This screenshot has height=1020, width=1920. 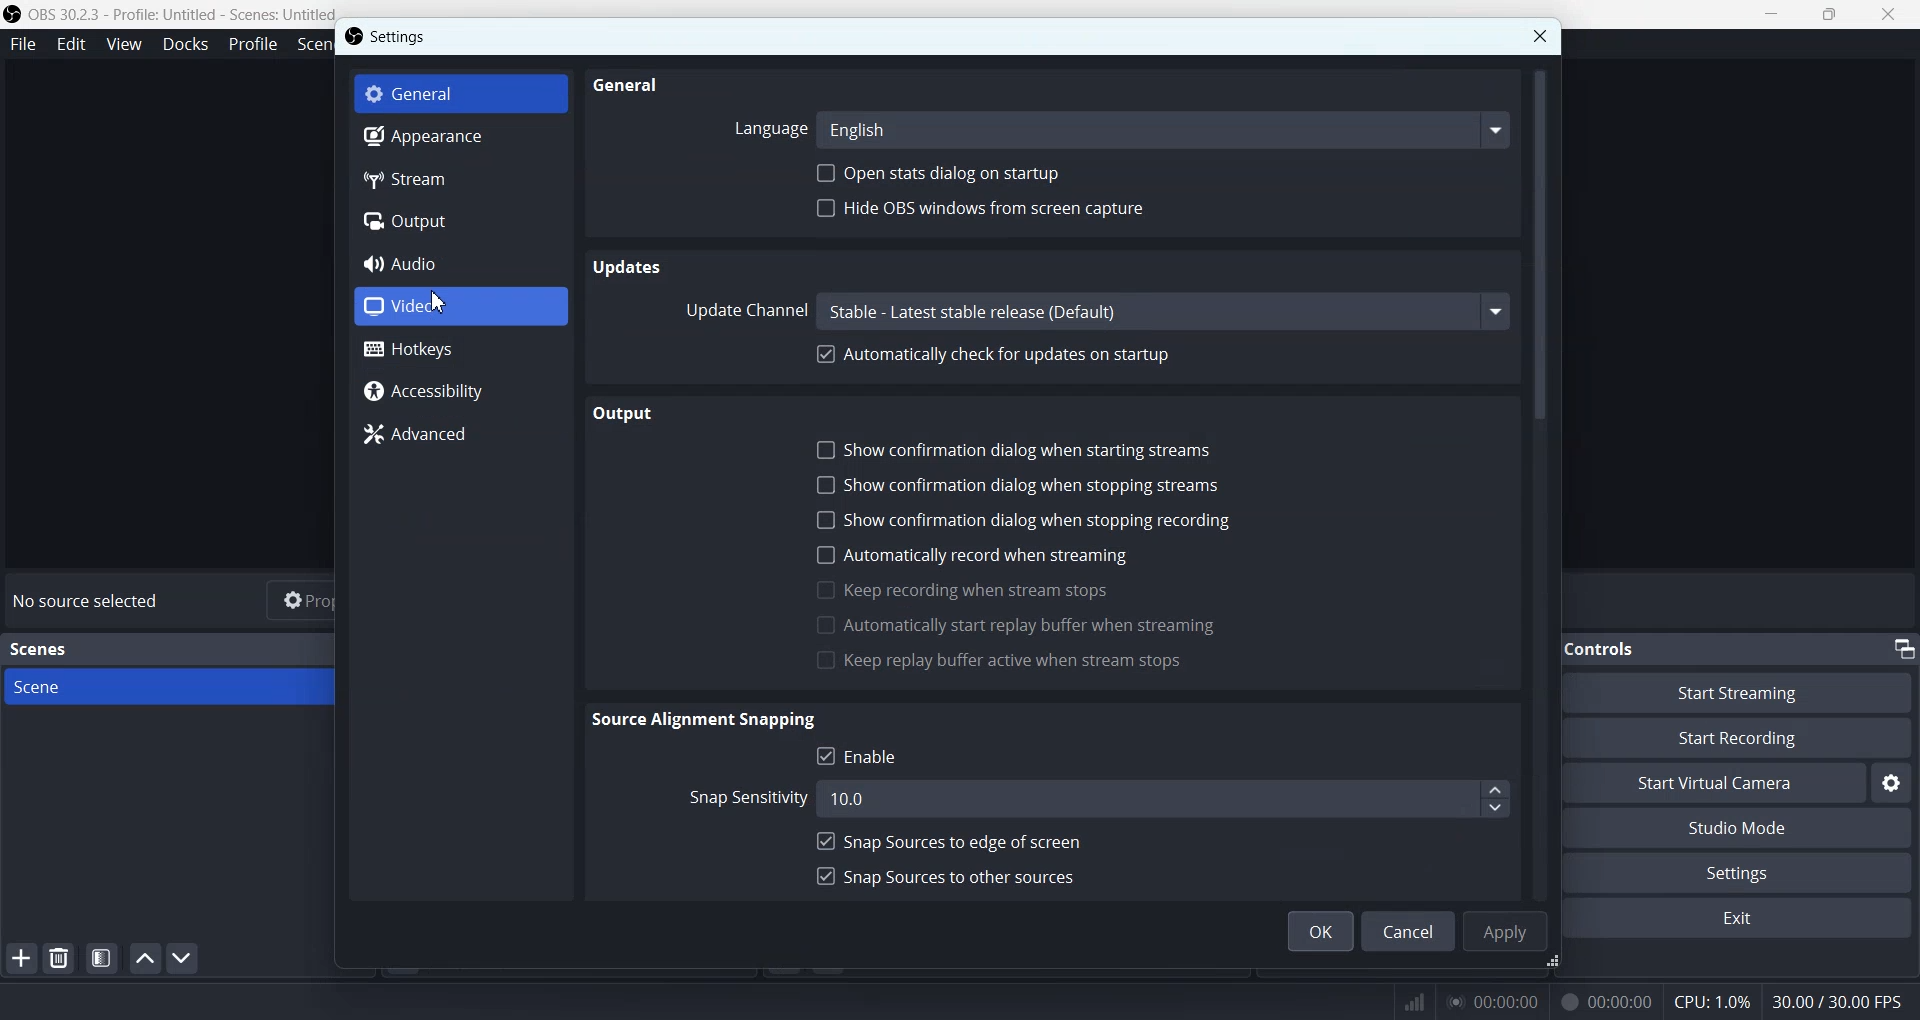 I want to click on Settings, so click(x=1749, y=872).